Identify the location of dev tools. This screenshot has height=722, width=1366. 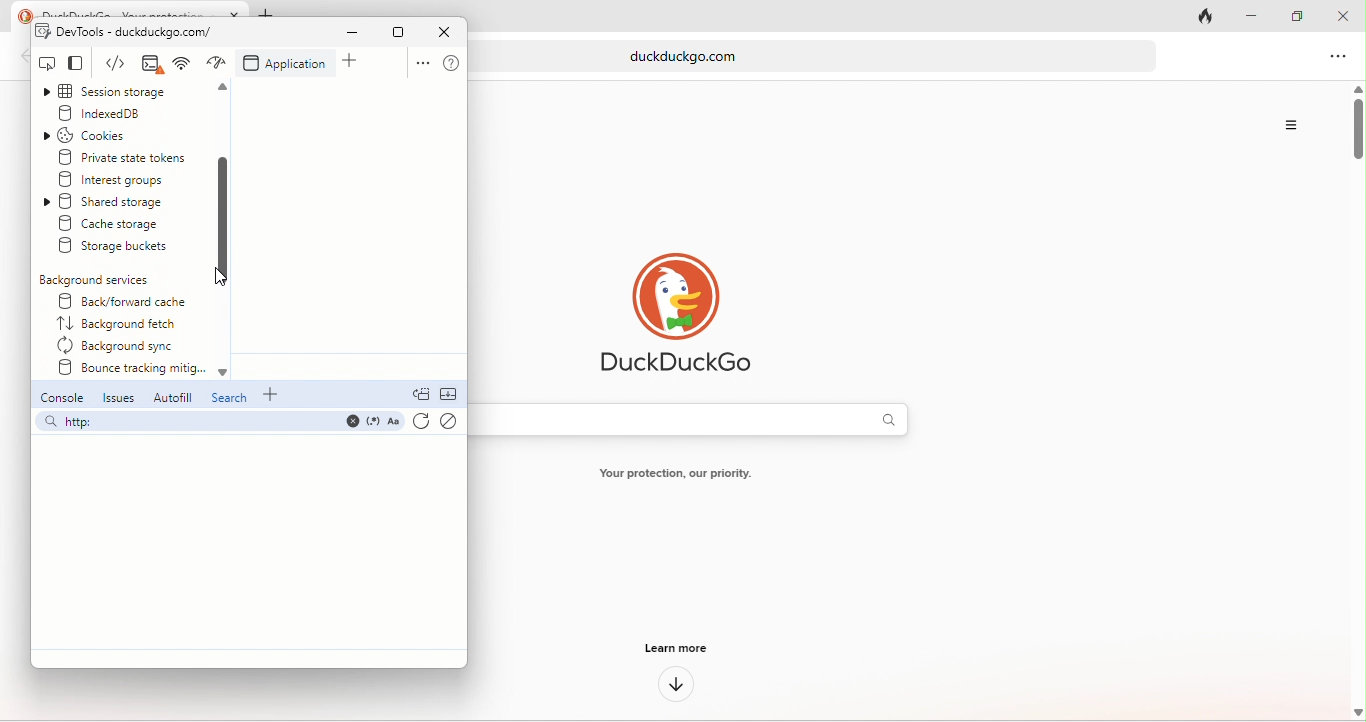
(126, 32).